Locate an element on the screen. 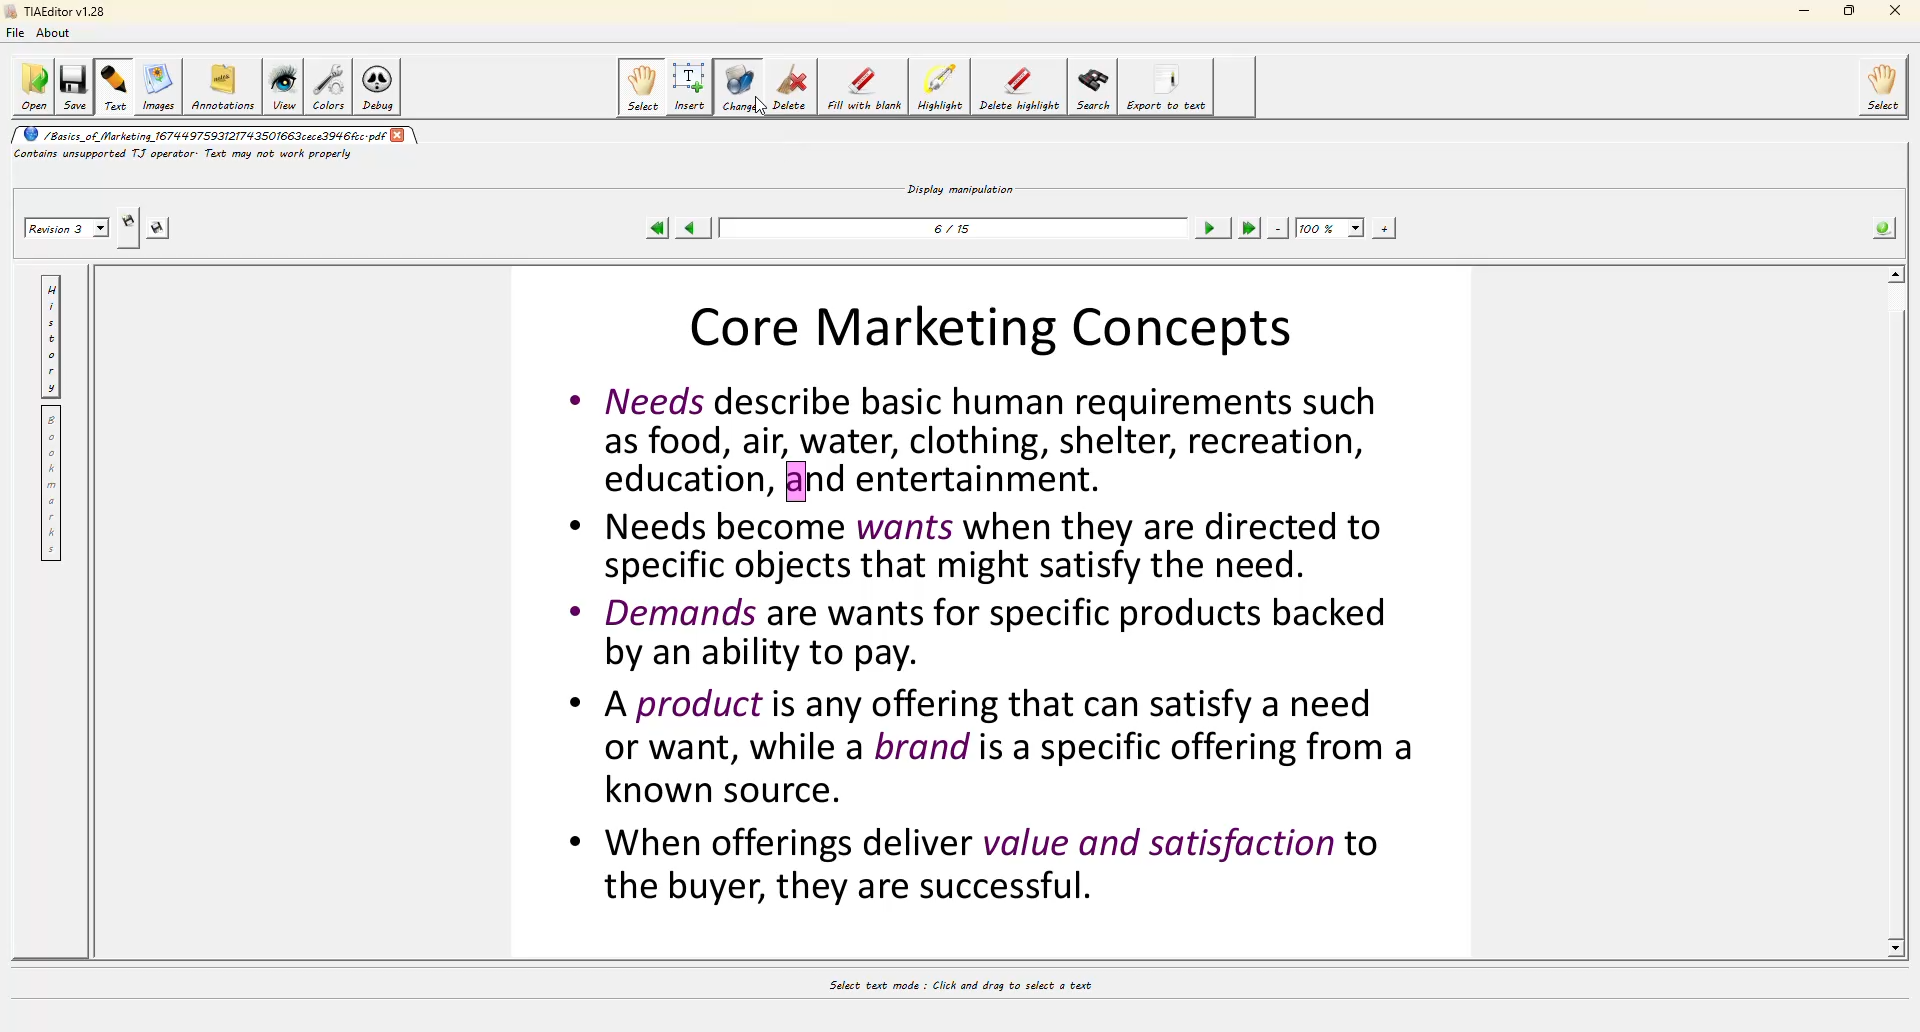 This screenshot has width=1920, height=1032. open is located at coordinates (30, 87).